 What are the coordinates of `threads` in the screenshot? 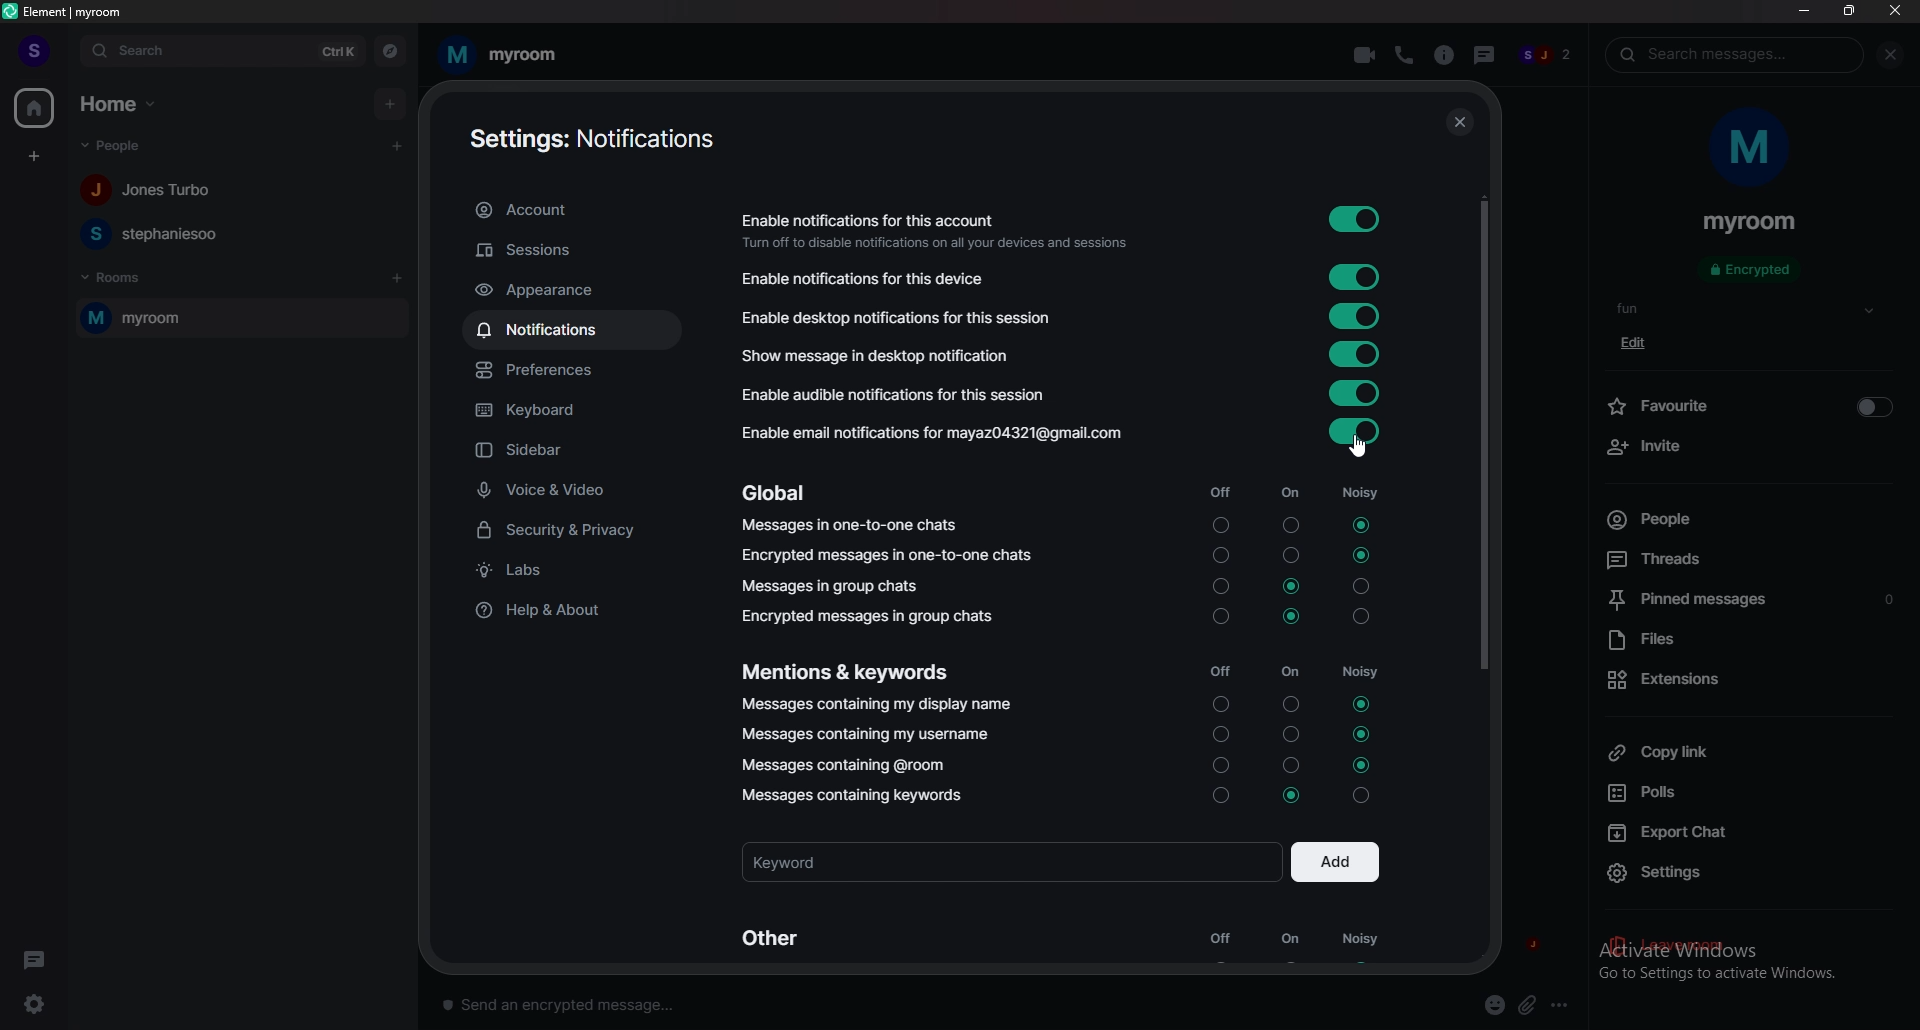 It's located at (1481, 52).